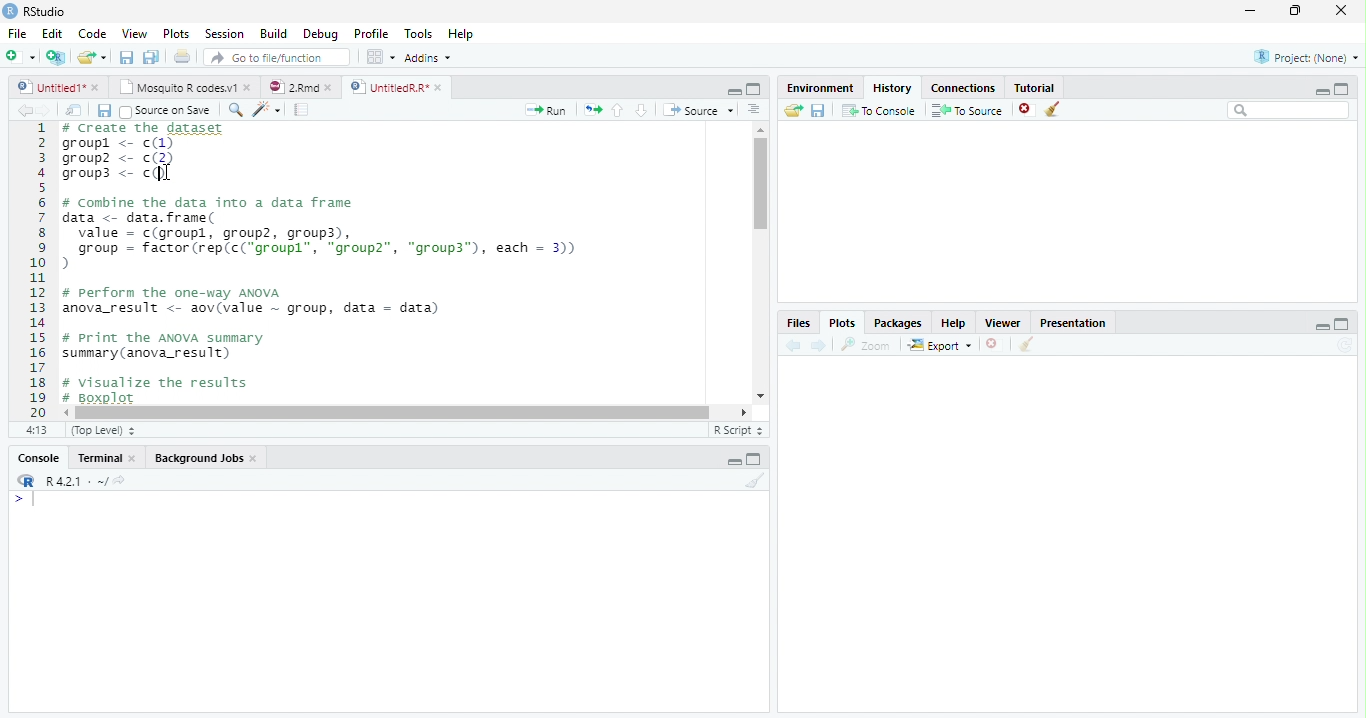 The height and width of the screenshot is (718, 1366). I want to click on Environment, so click(820, 88).